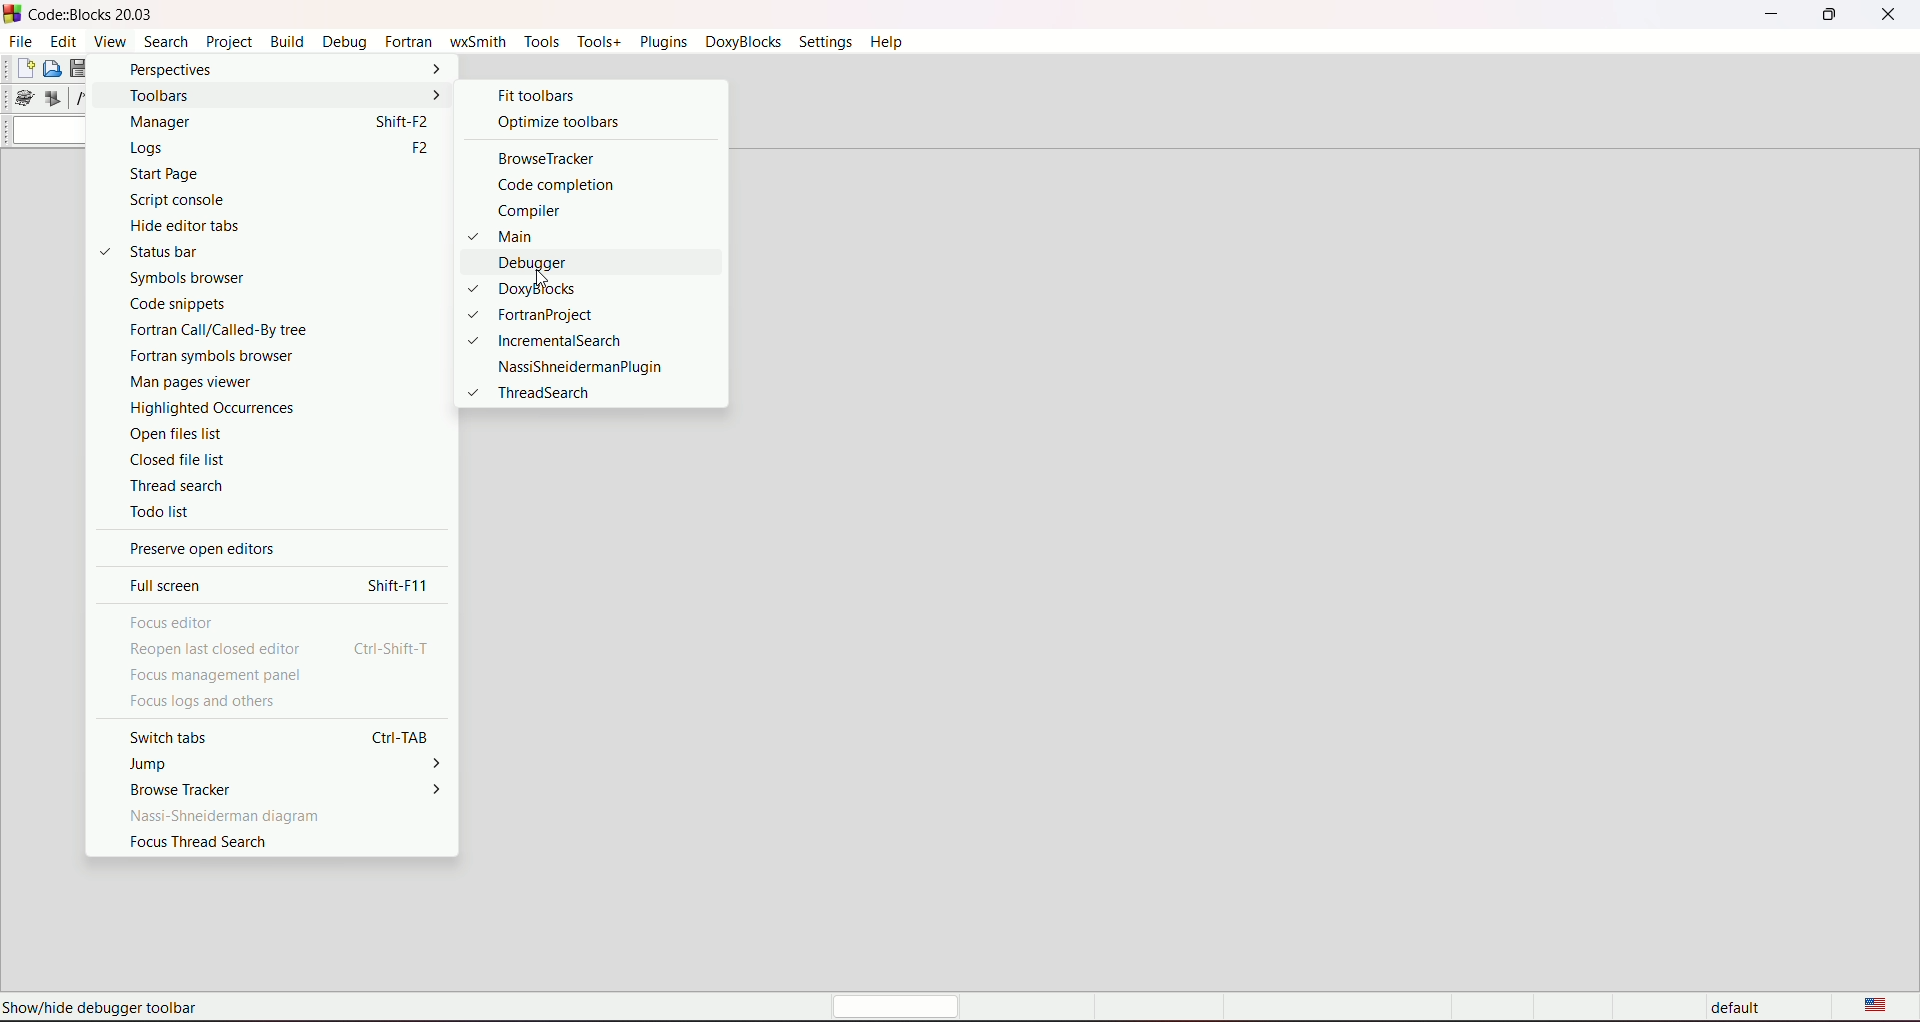 Image resolution: width=1920 pixels, height=1022 pixels. I want to click on incremental search, so click(555, 340).